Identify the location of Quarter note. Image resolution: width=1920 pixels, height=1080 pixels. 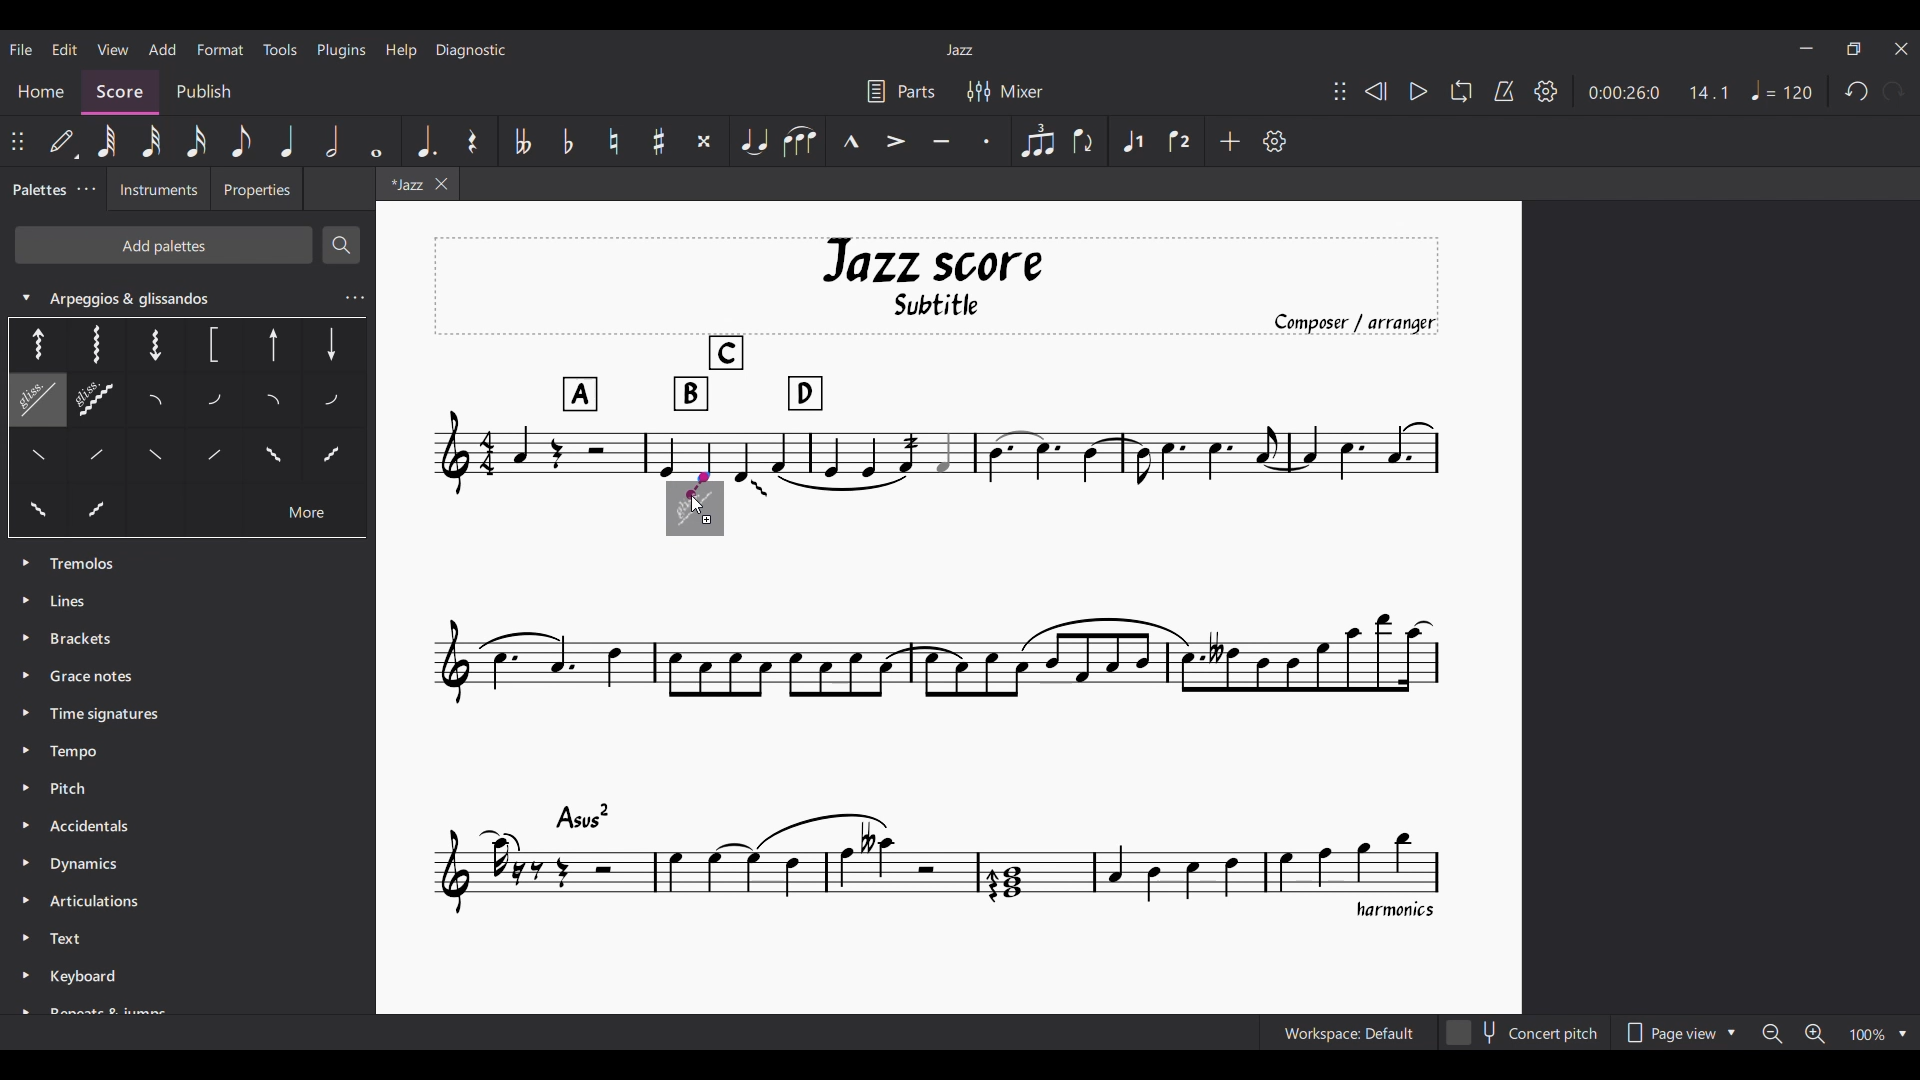
(286, 141).